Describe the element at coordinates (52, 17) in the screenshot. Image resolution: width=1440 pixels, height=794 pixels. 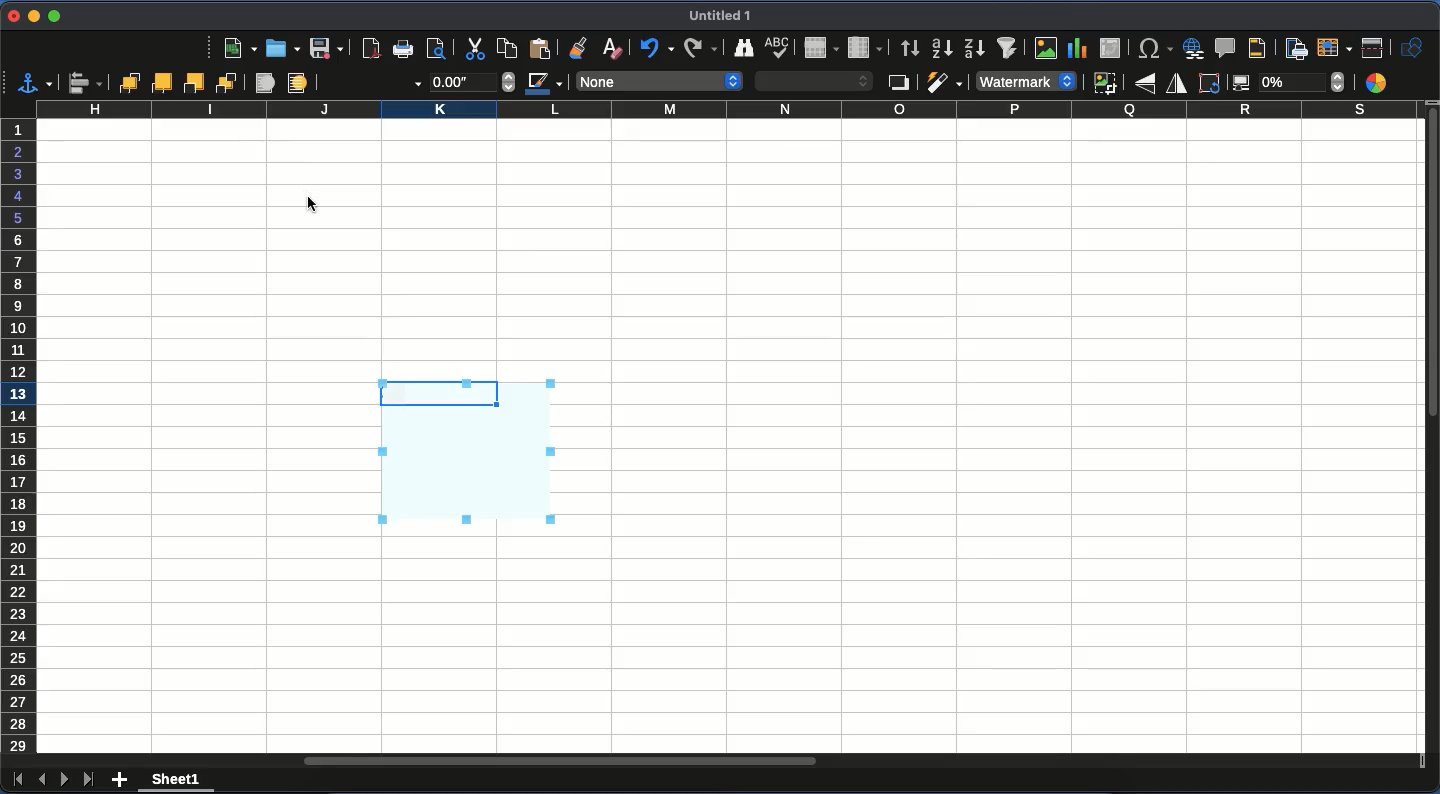
I see `maximize` at that location.